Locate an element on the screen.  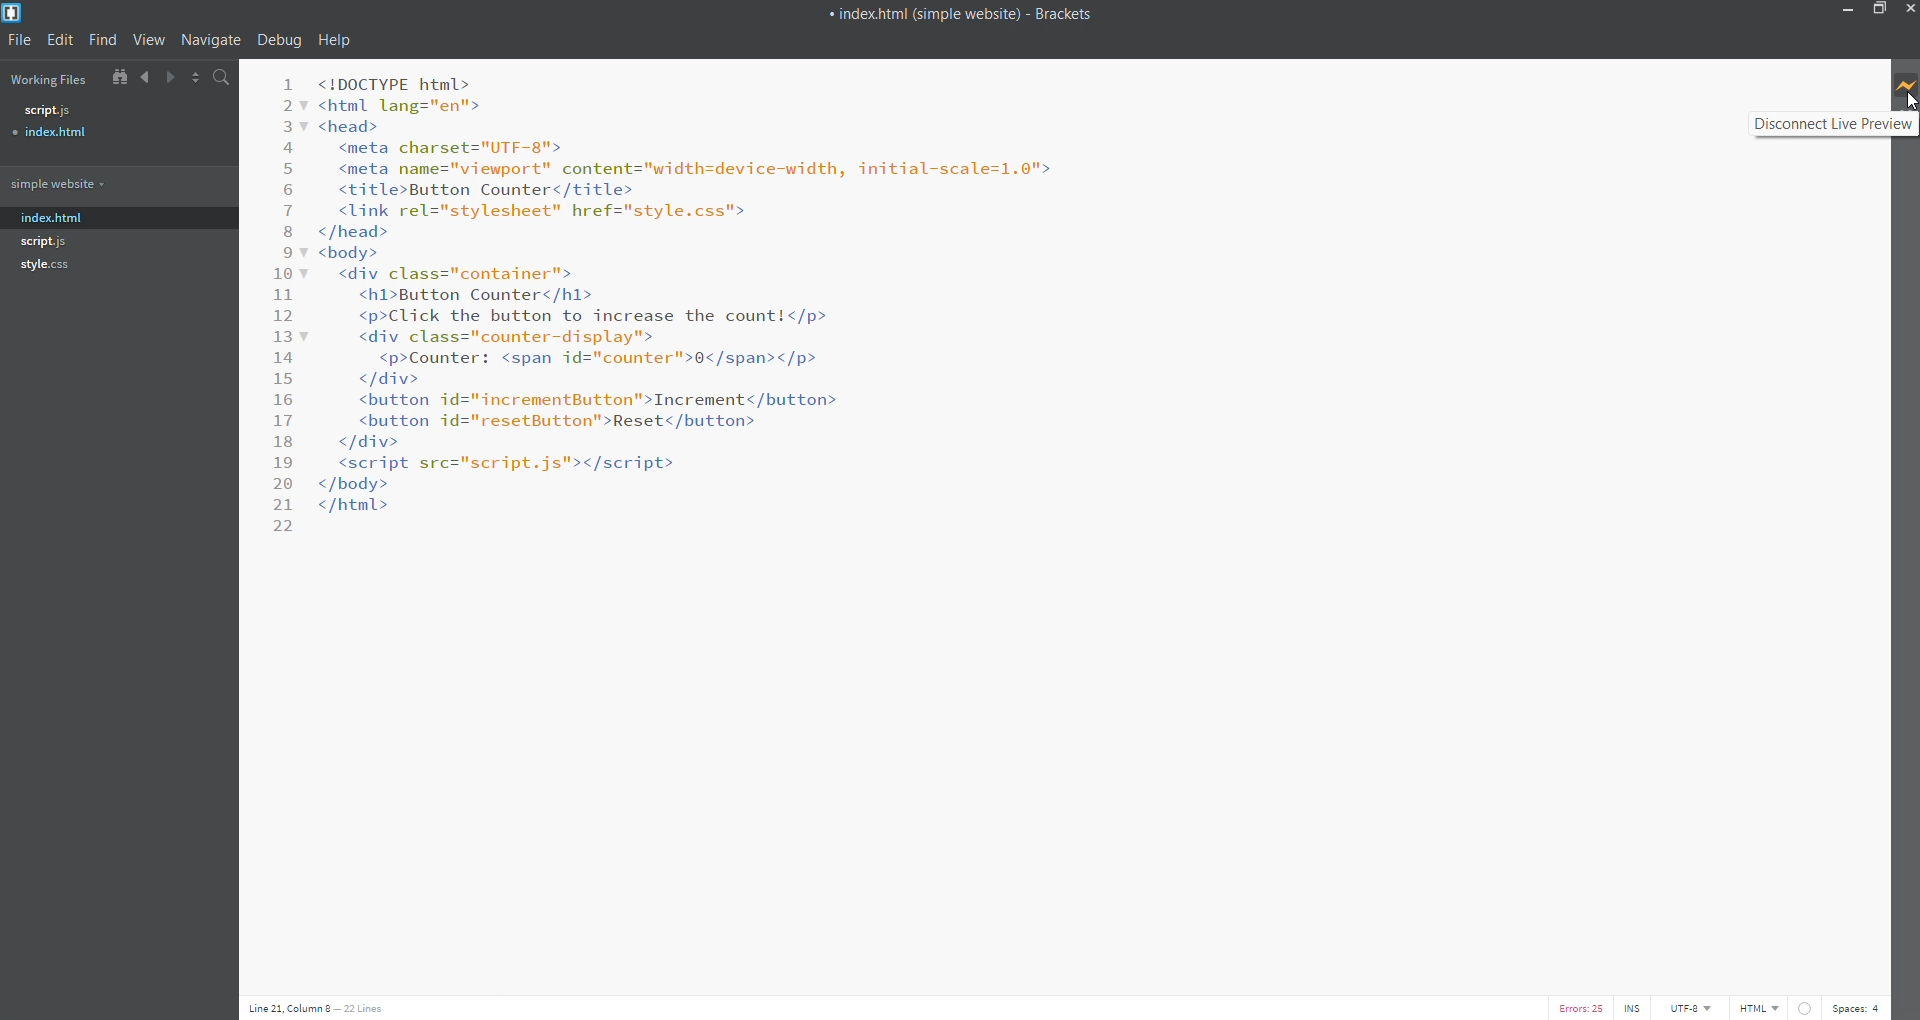
working files is located at coordinates (49, 79).